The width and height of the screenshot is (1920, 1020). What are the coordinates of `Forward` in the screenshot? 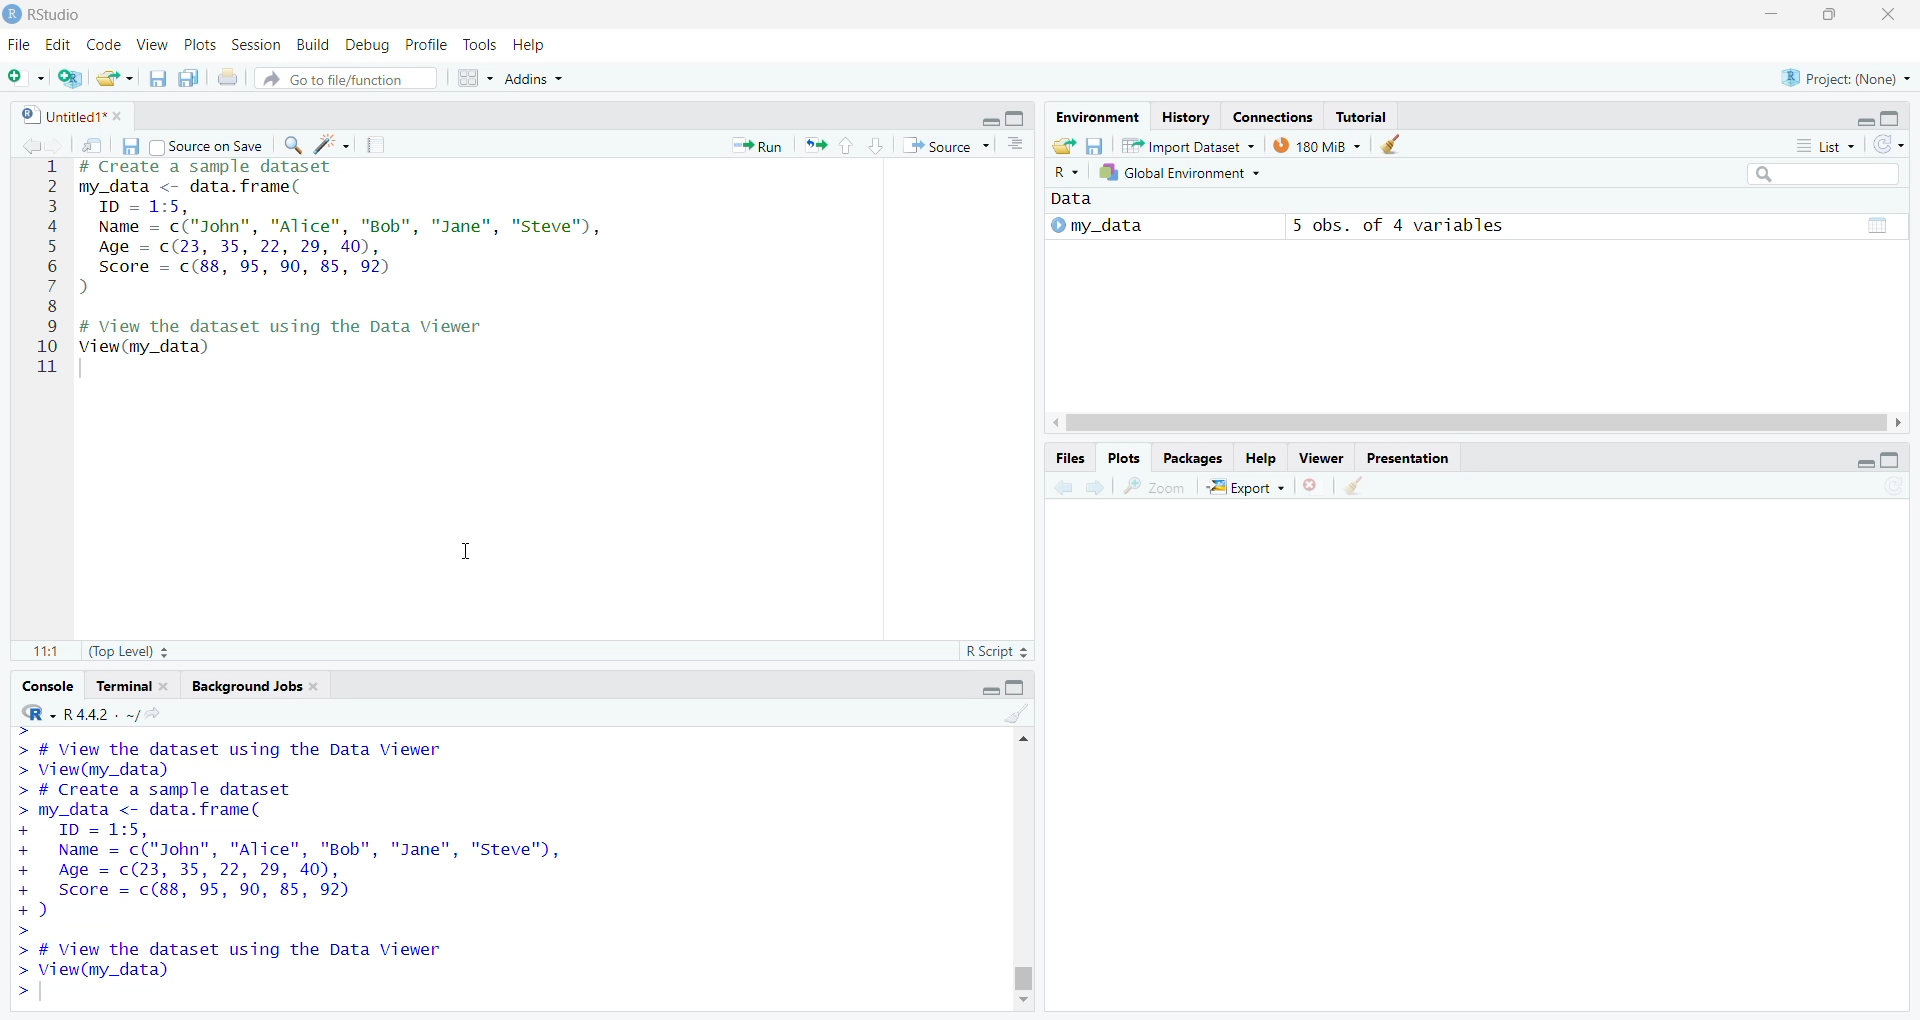 It's located at (58, 146).